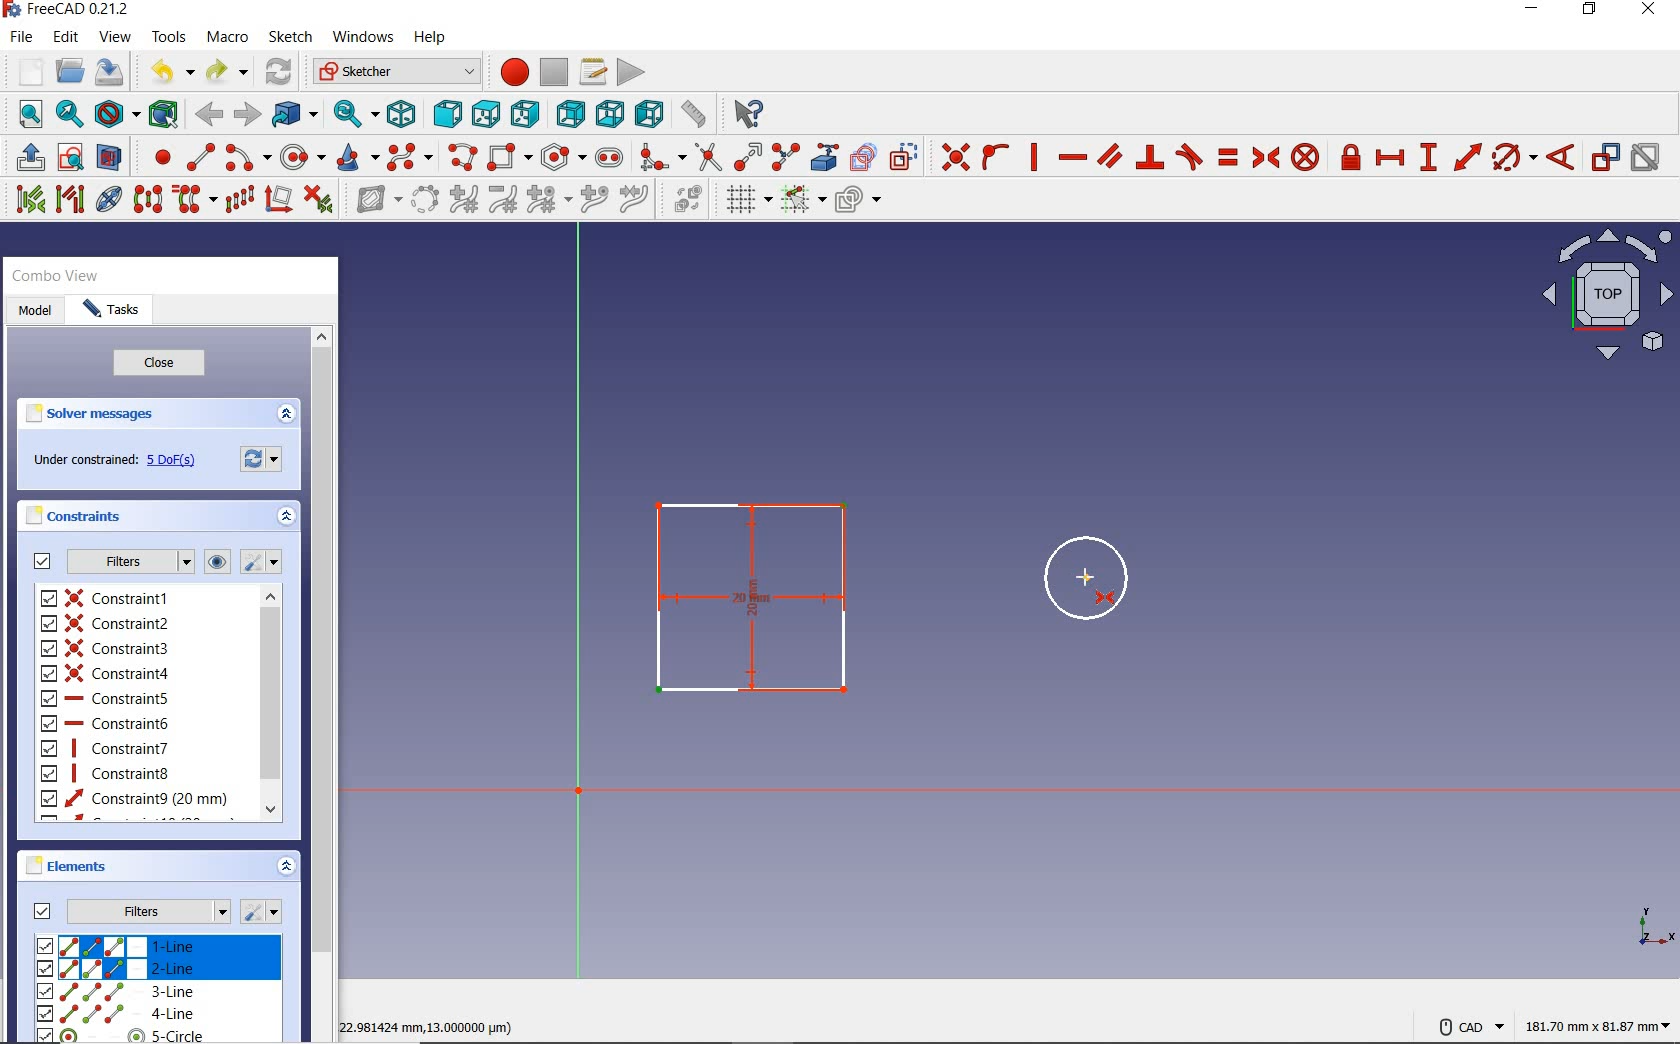  Describe the element at coordinates (611, 115) in the screenshot. I see `bottom` at that location.